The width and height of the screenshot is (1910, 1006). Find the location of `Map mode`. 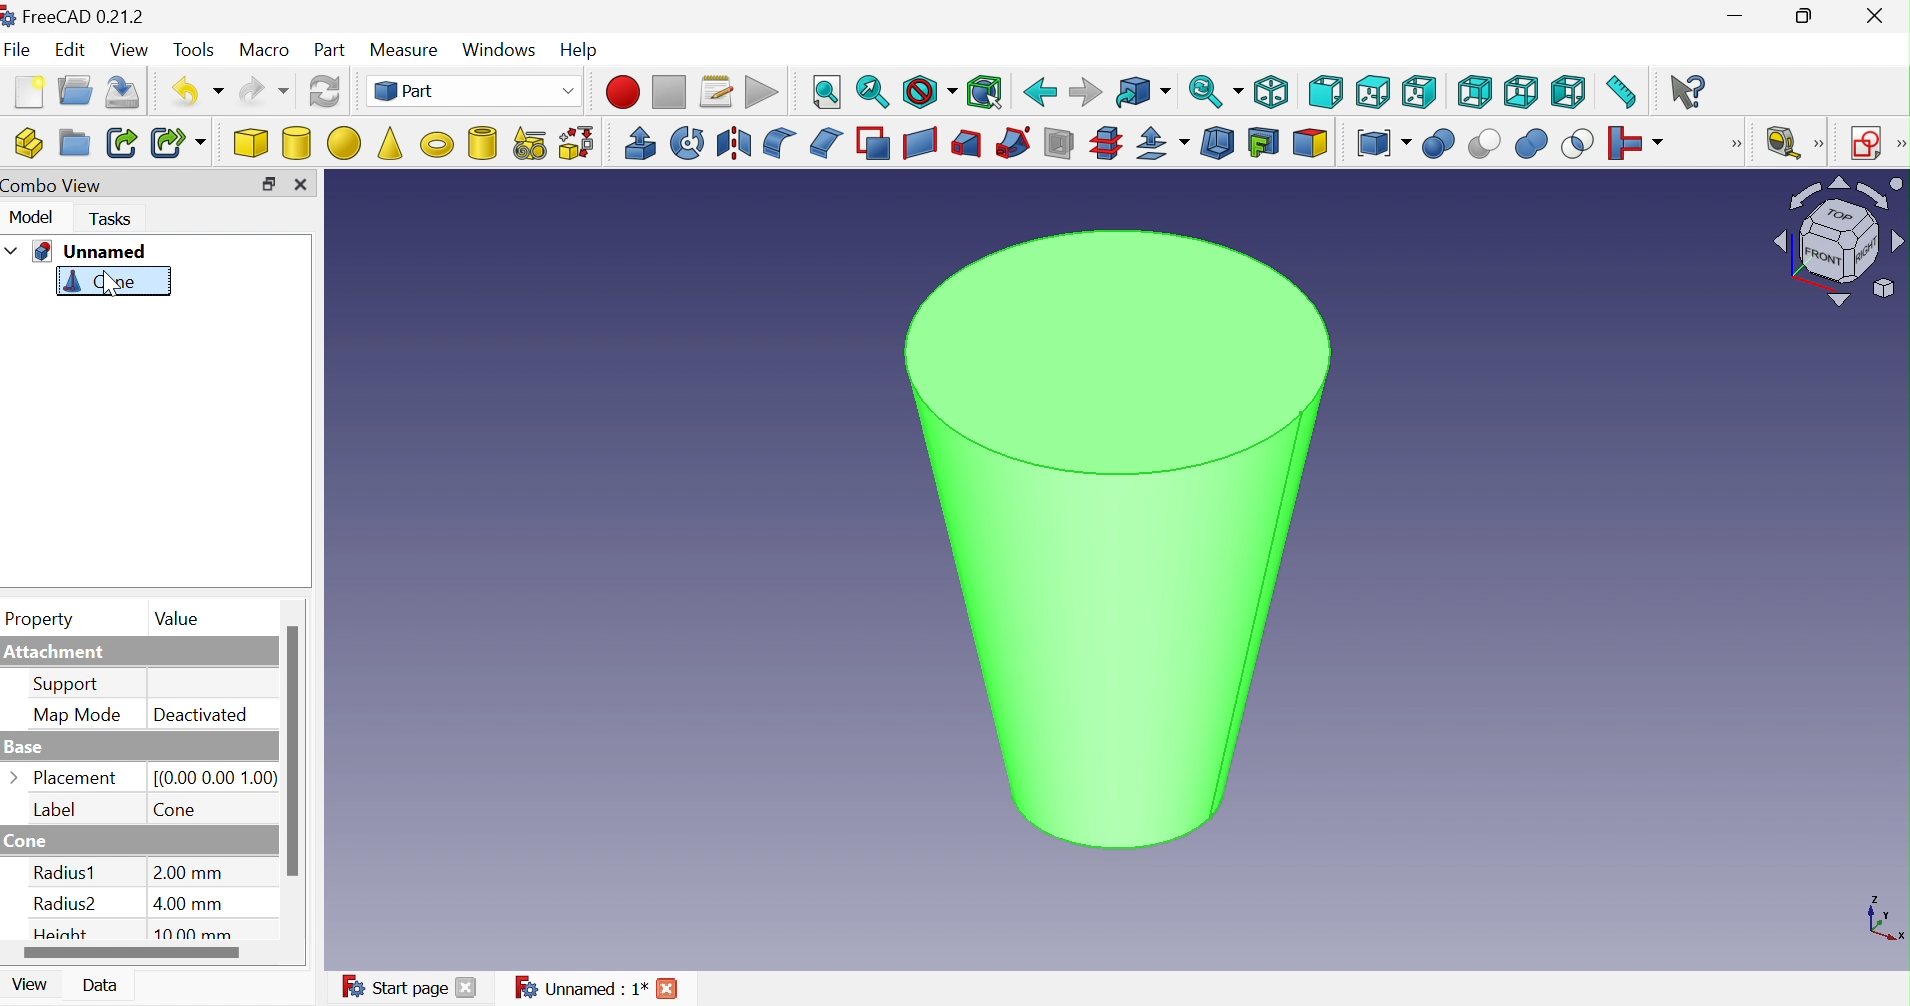

Map mode is located at coordinates (78, 715).